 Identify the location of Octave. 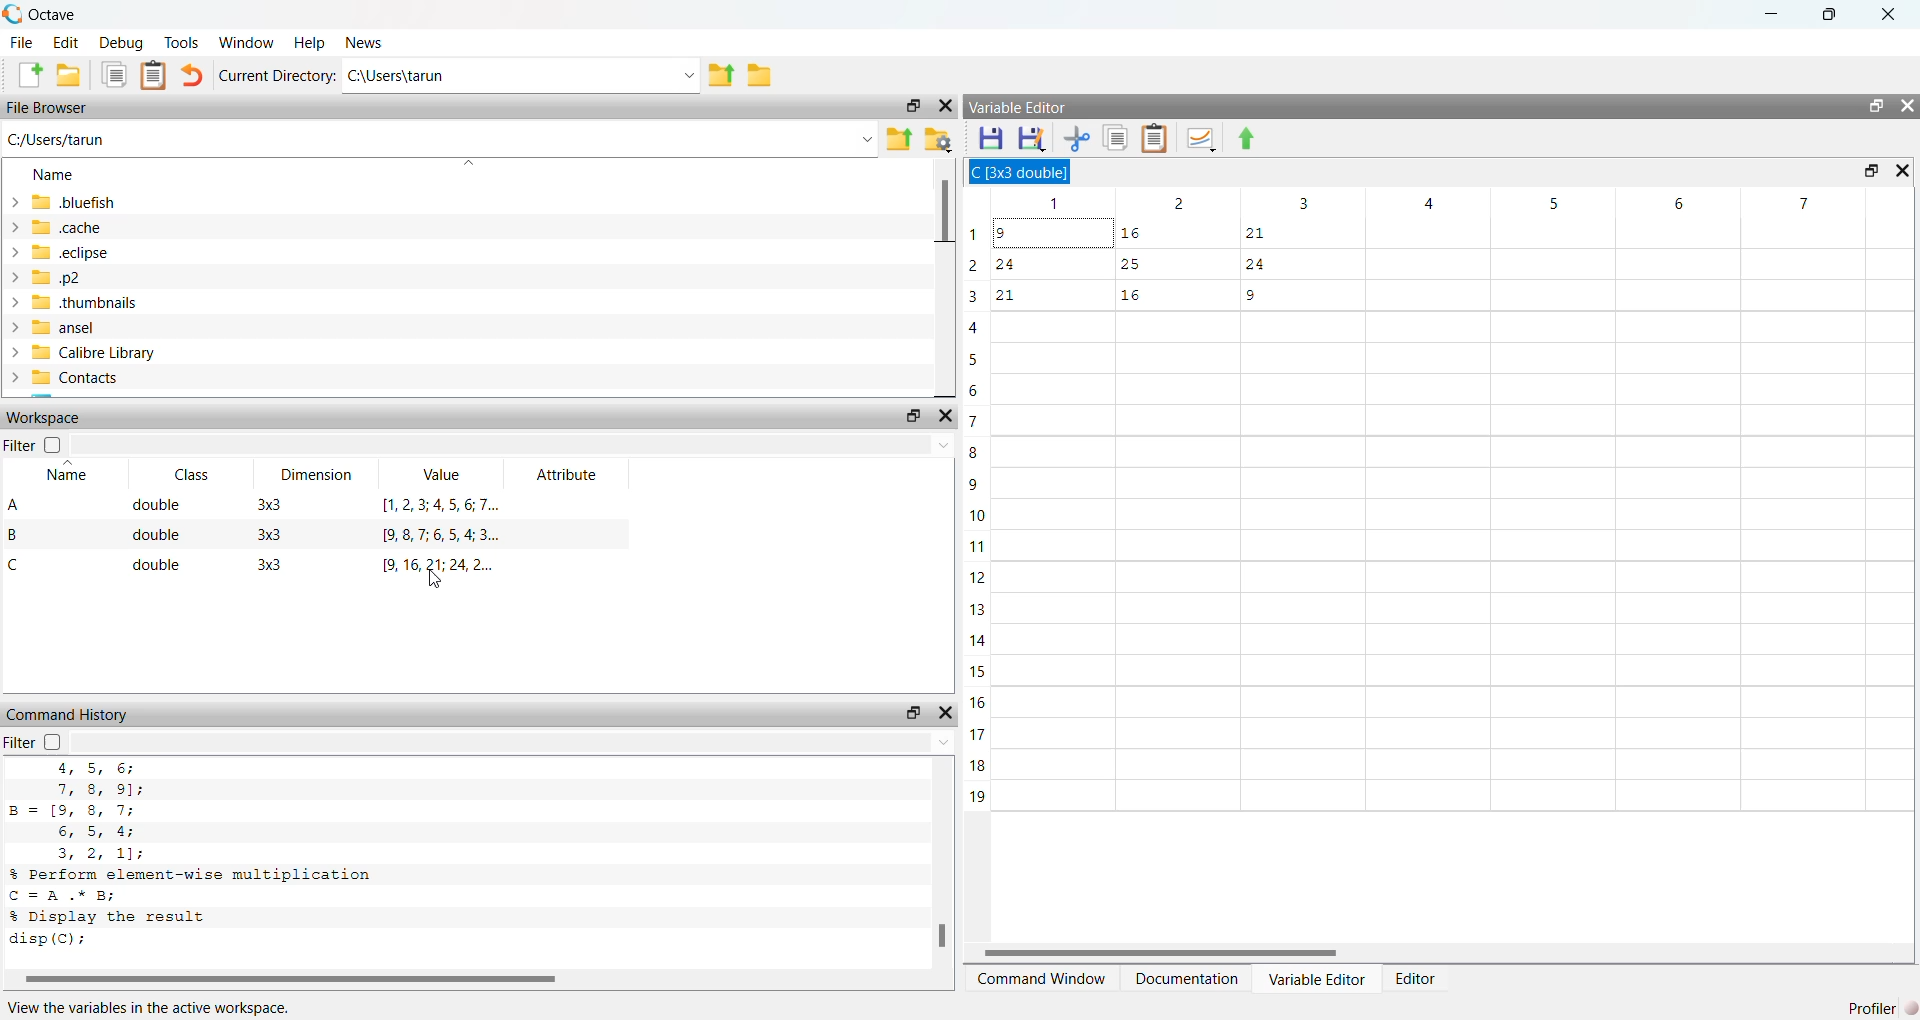
(40, 15).